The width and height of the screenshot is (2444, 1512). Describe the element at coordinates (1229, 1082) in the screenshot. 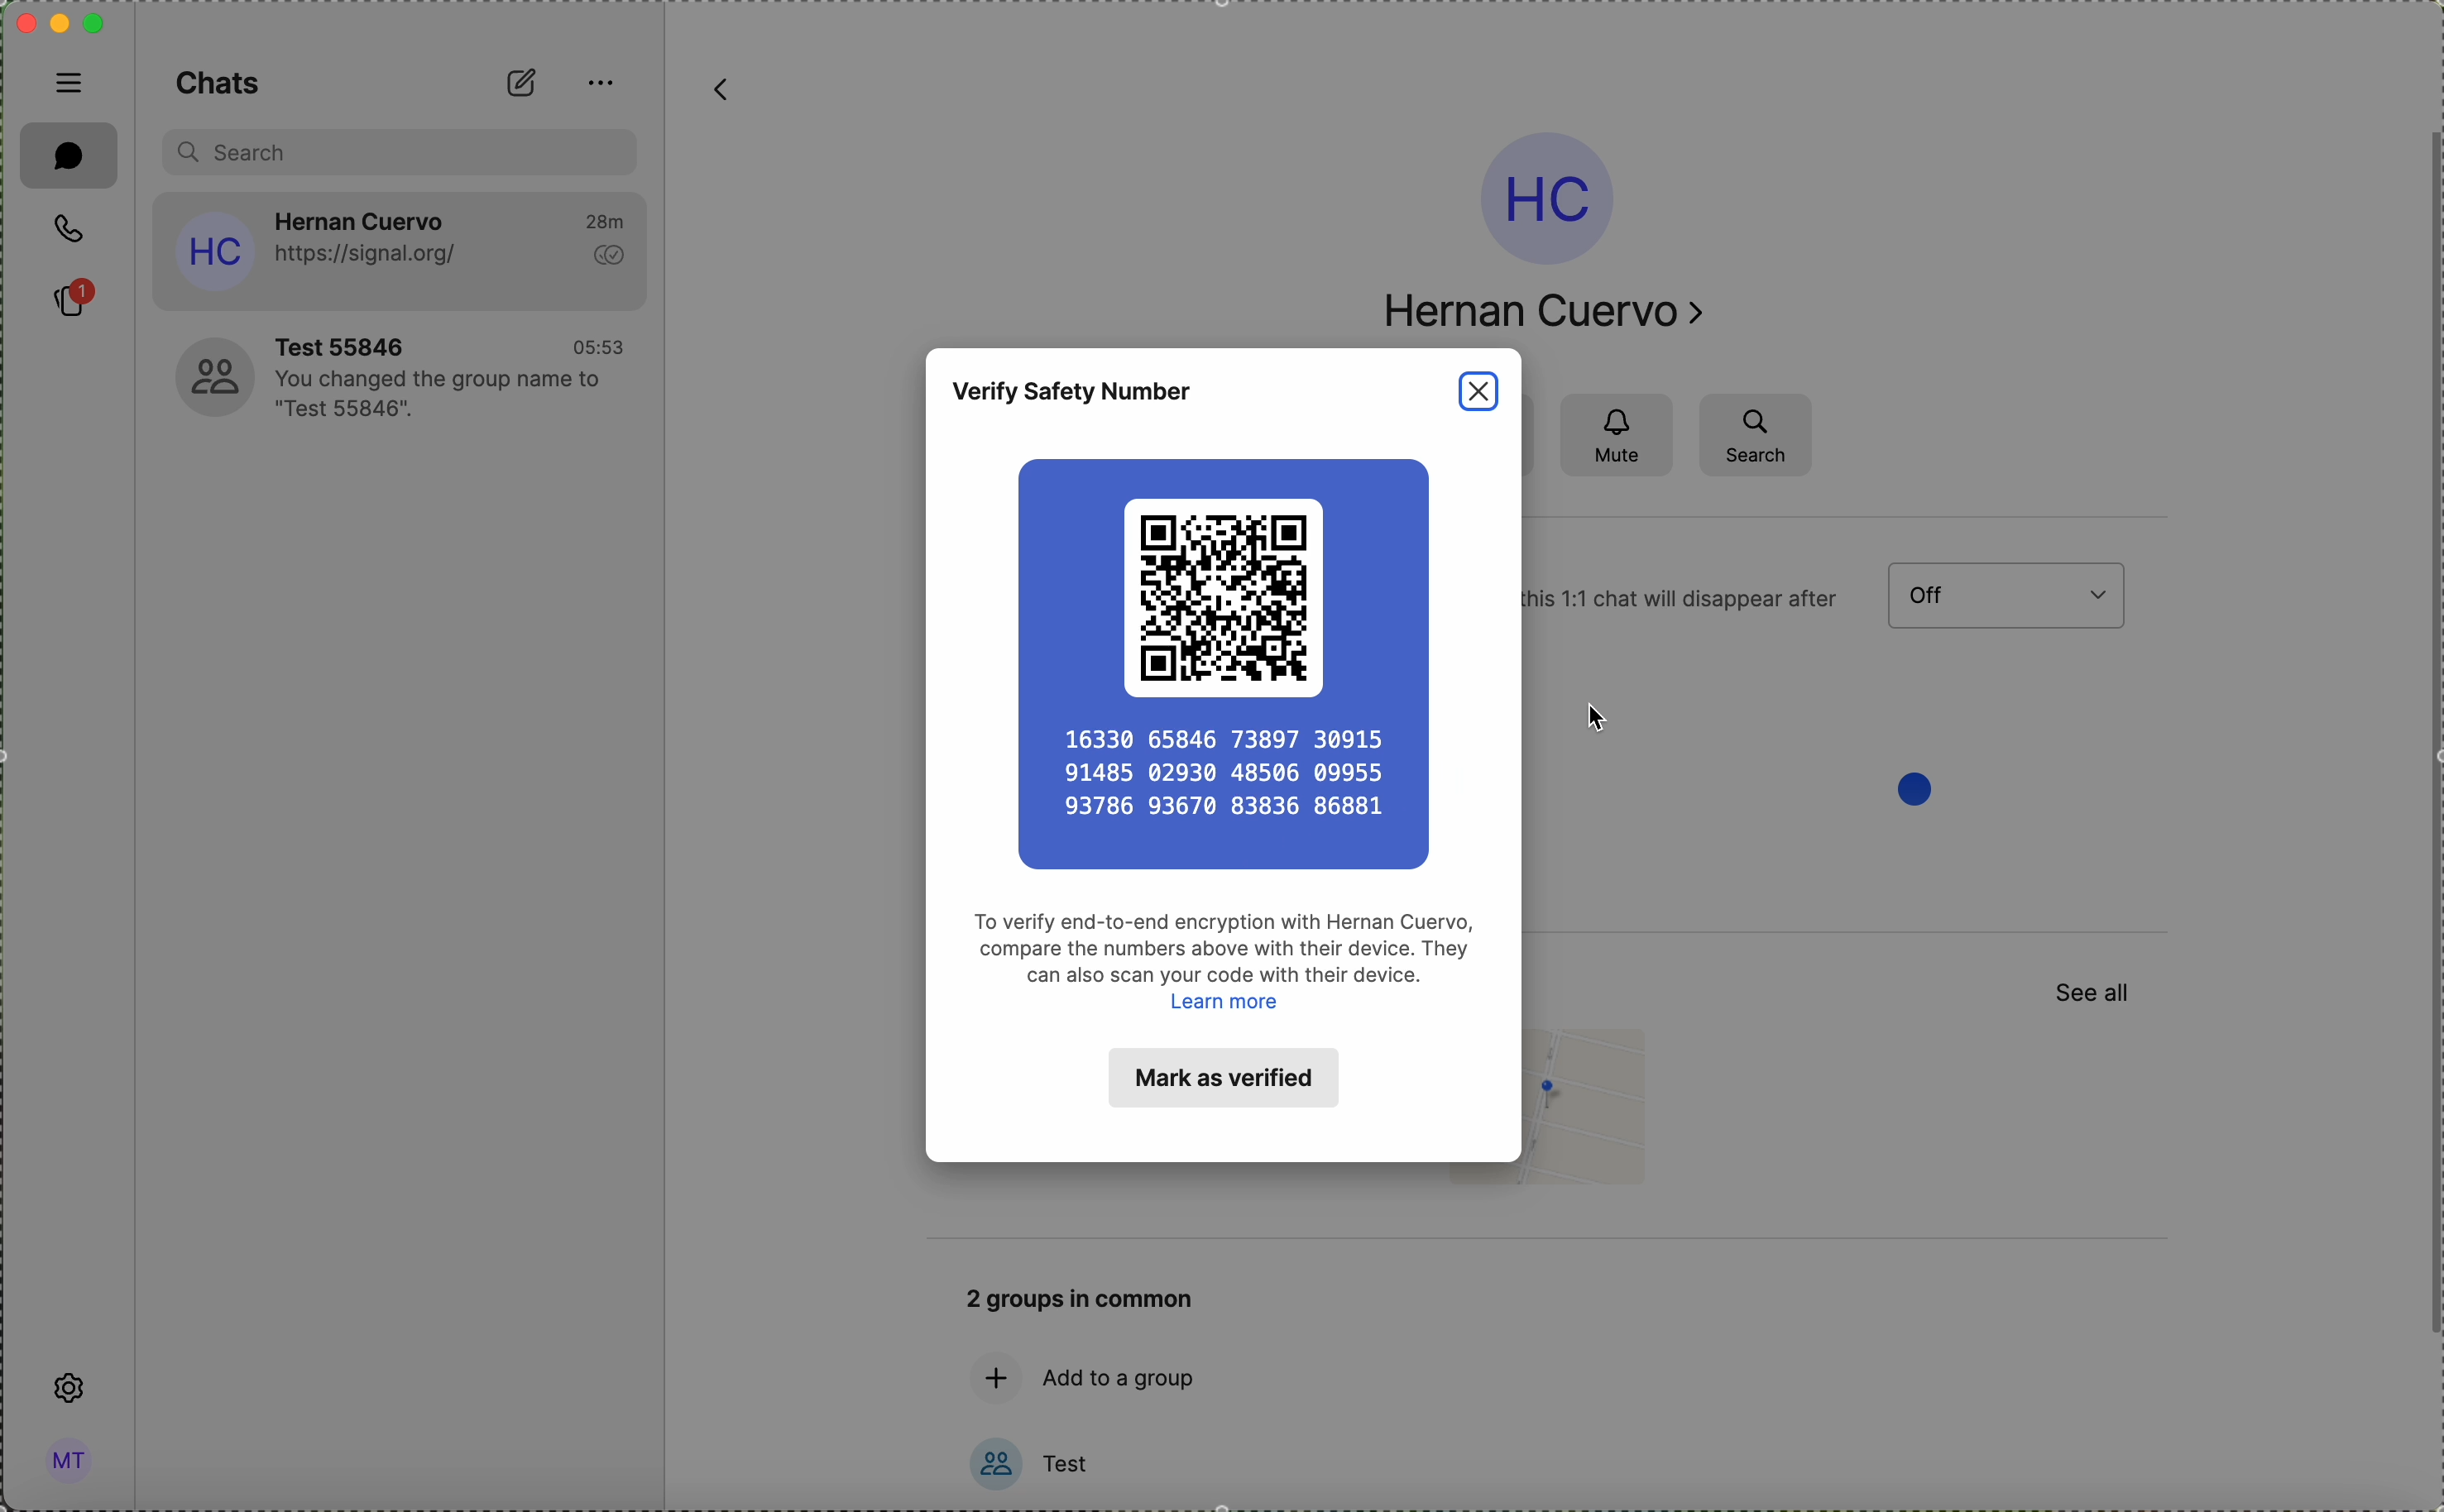

I see `Mark as verified` at that location.